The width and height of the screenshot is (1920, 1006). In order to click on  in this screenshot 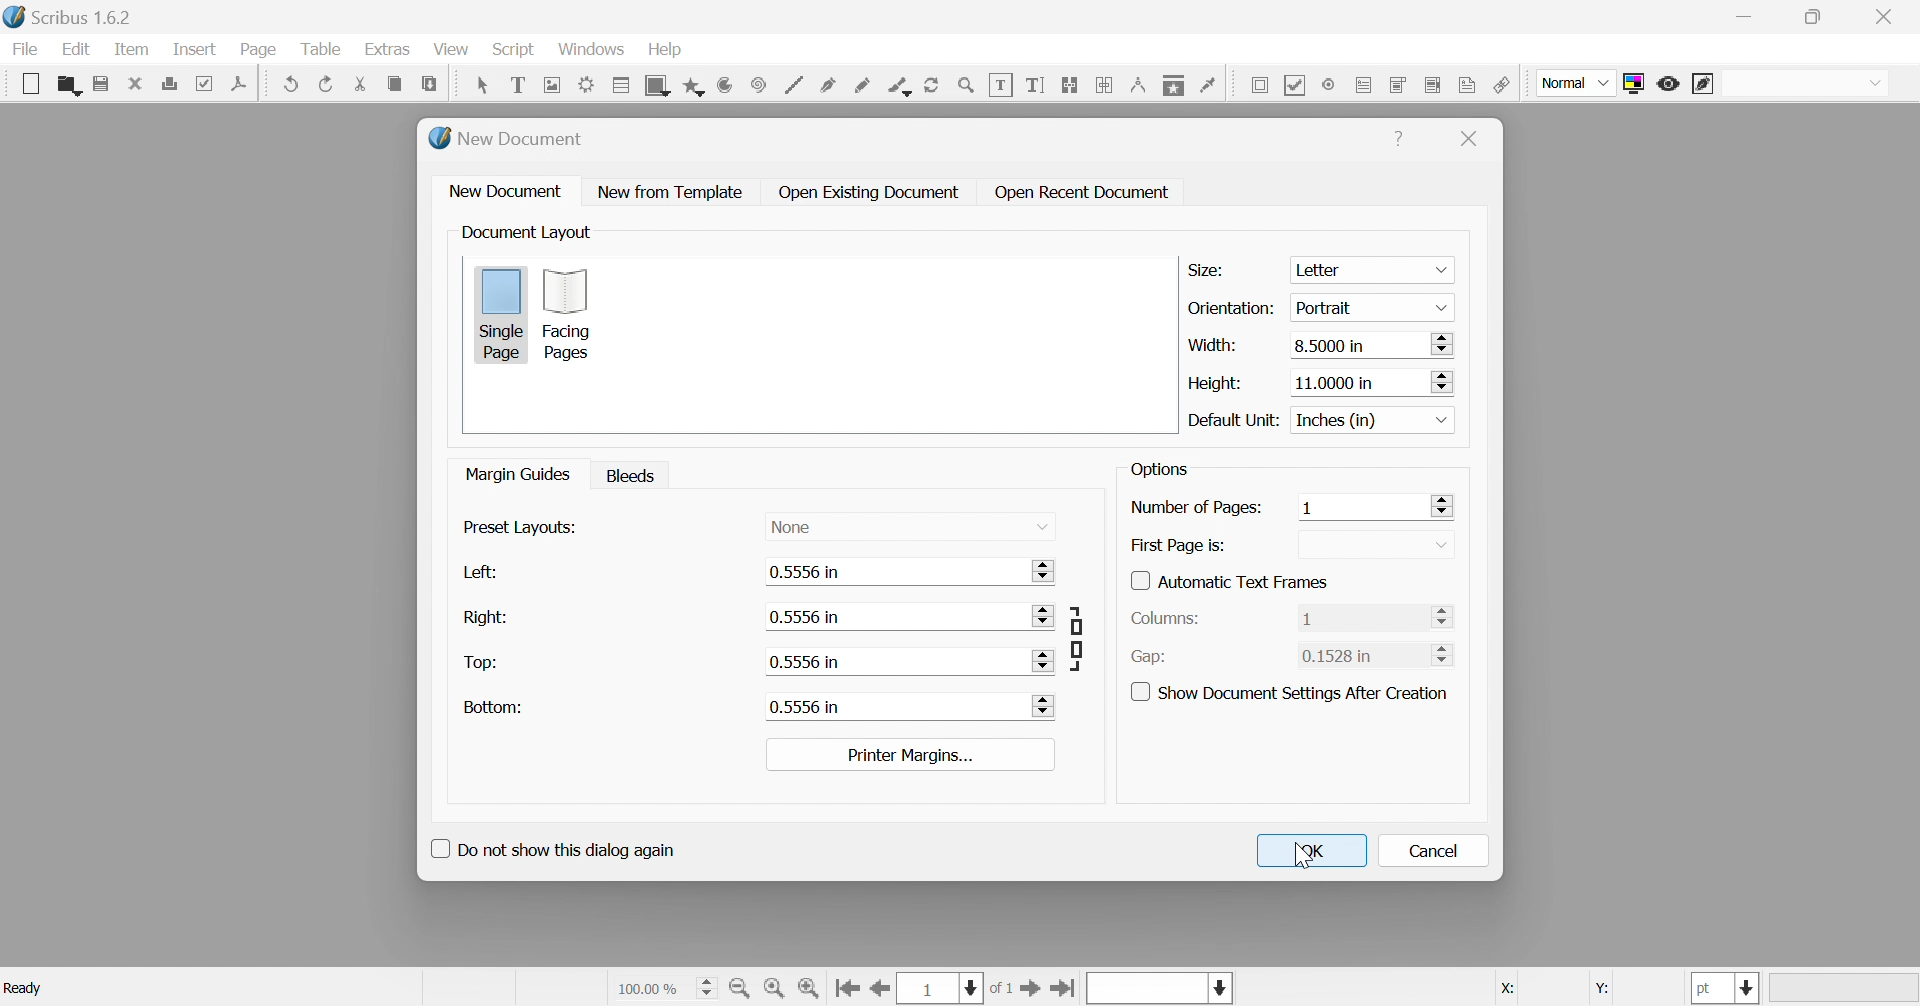, I will do `click(1074, 193)`.